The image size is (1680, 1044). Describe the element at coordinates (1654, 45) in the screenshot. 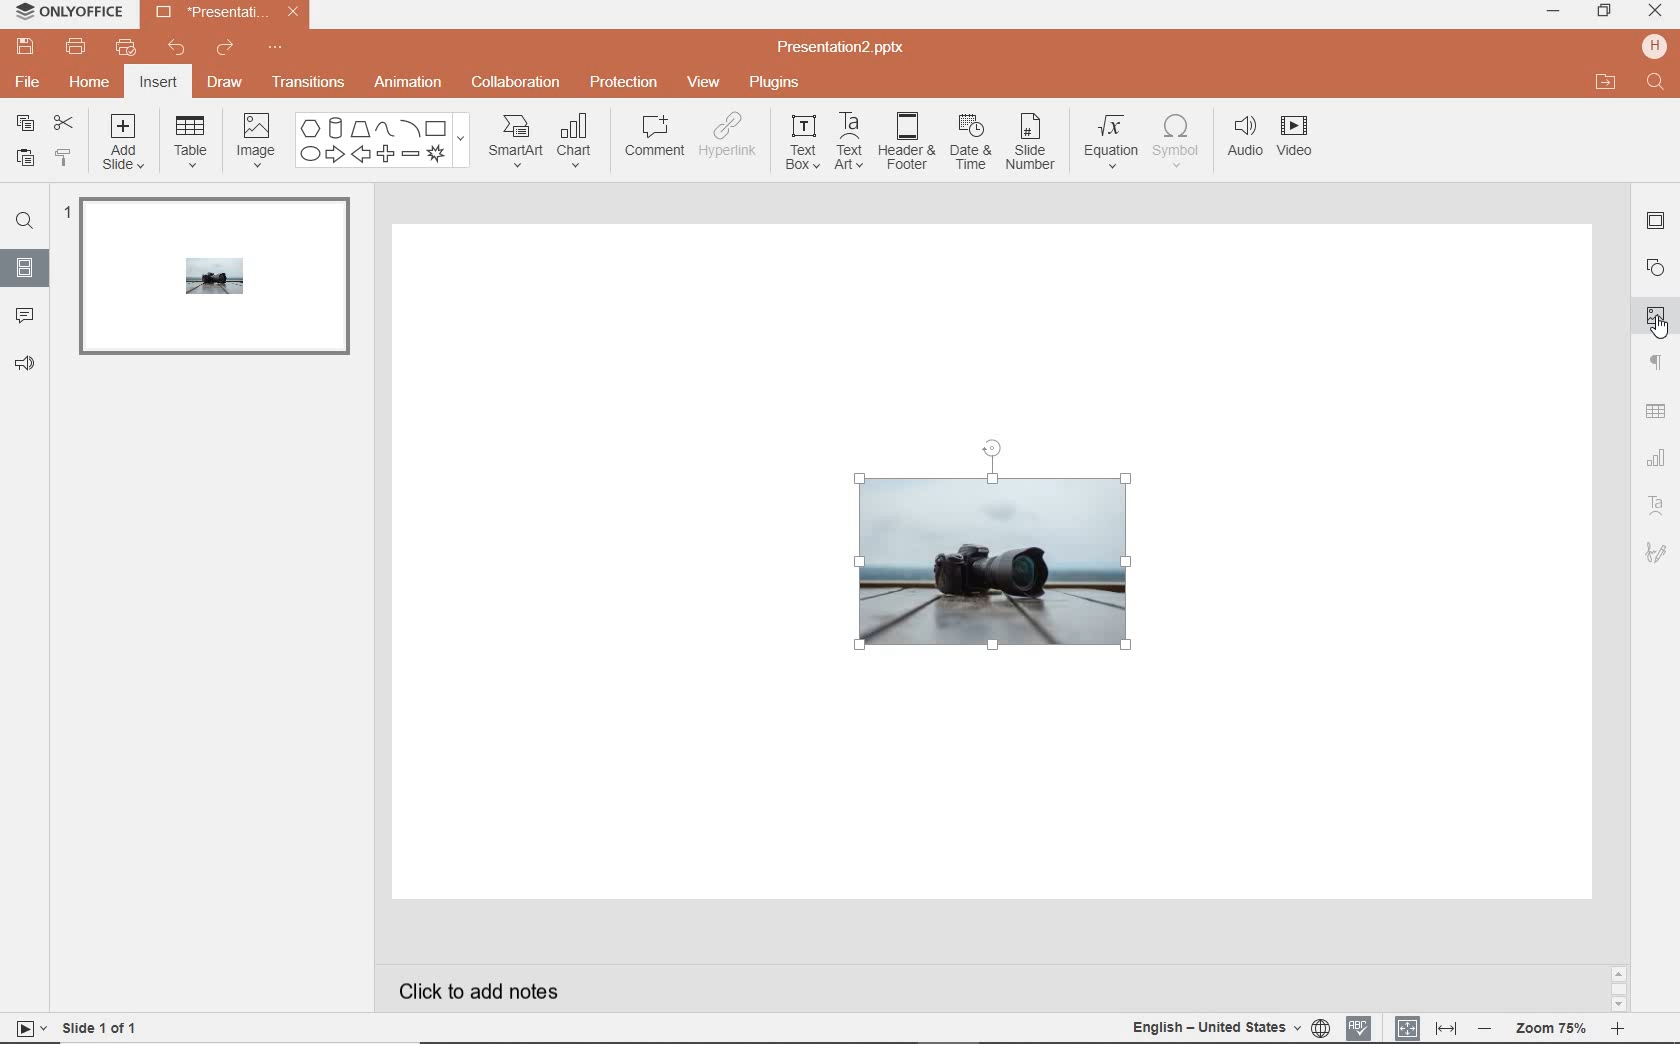

I see `hp` at that location.